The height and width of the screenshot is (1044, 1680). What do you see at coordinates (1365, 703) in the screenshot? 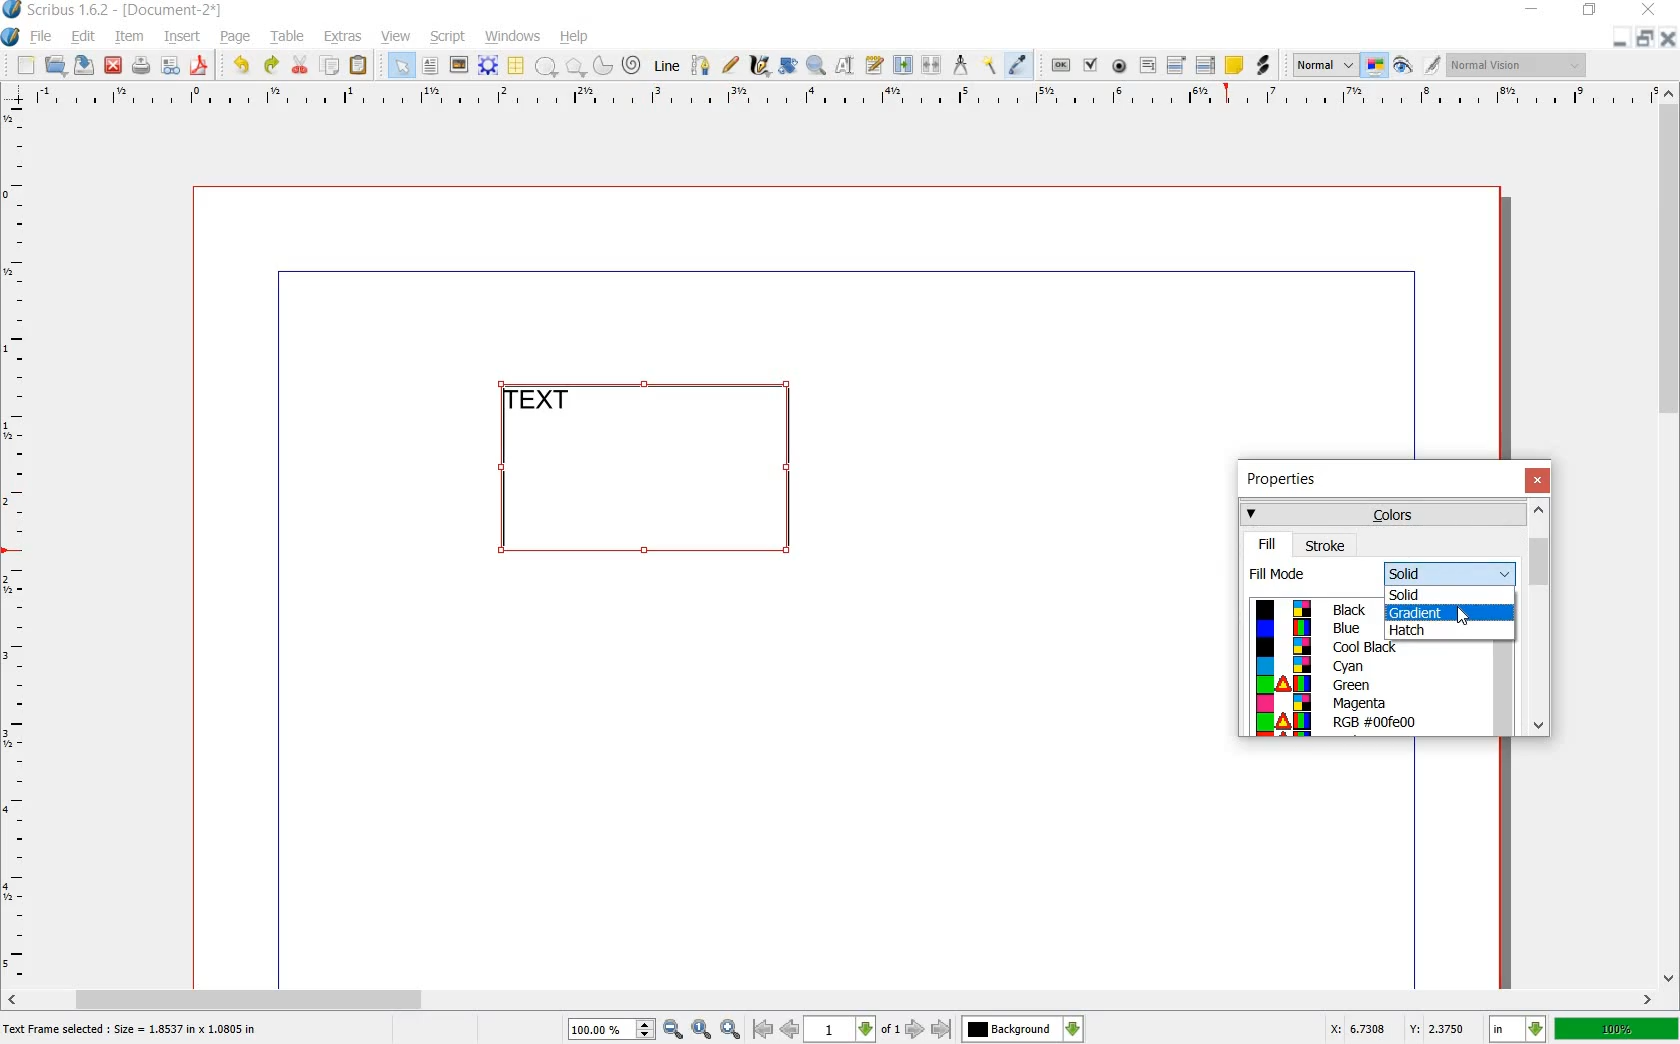
I see `Magenta` at bounding box center [1365, 703].